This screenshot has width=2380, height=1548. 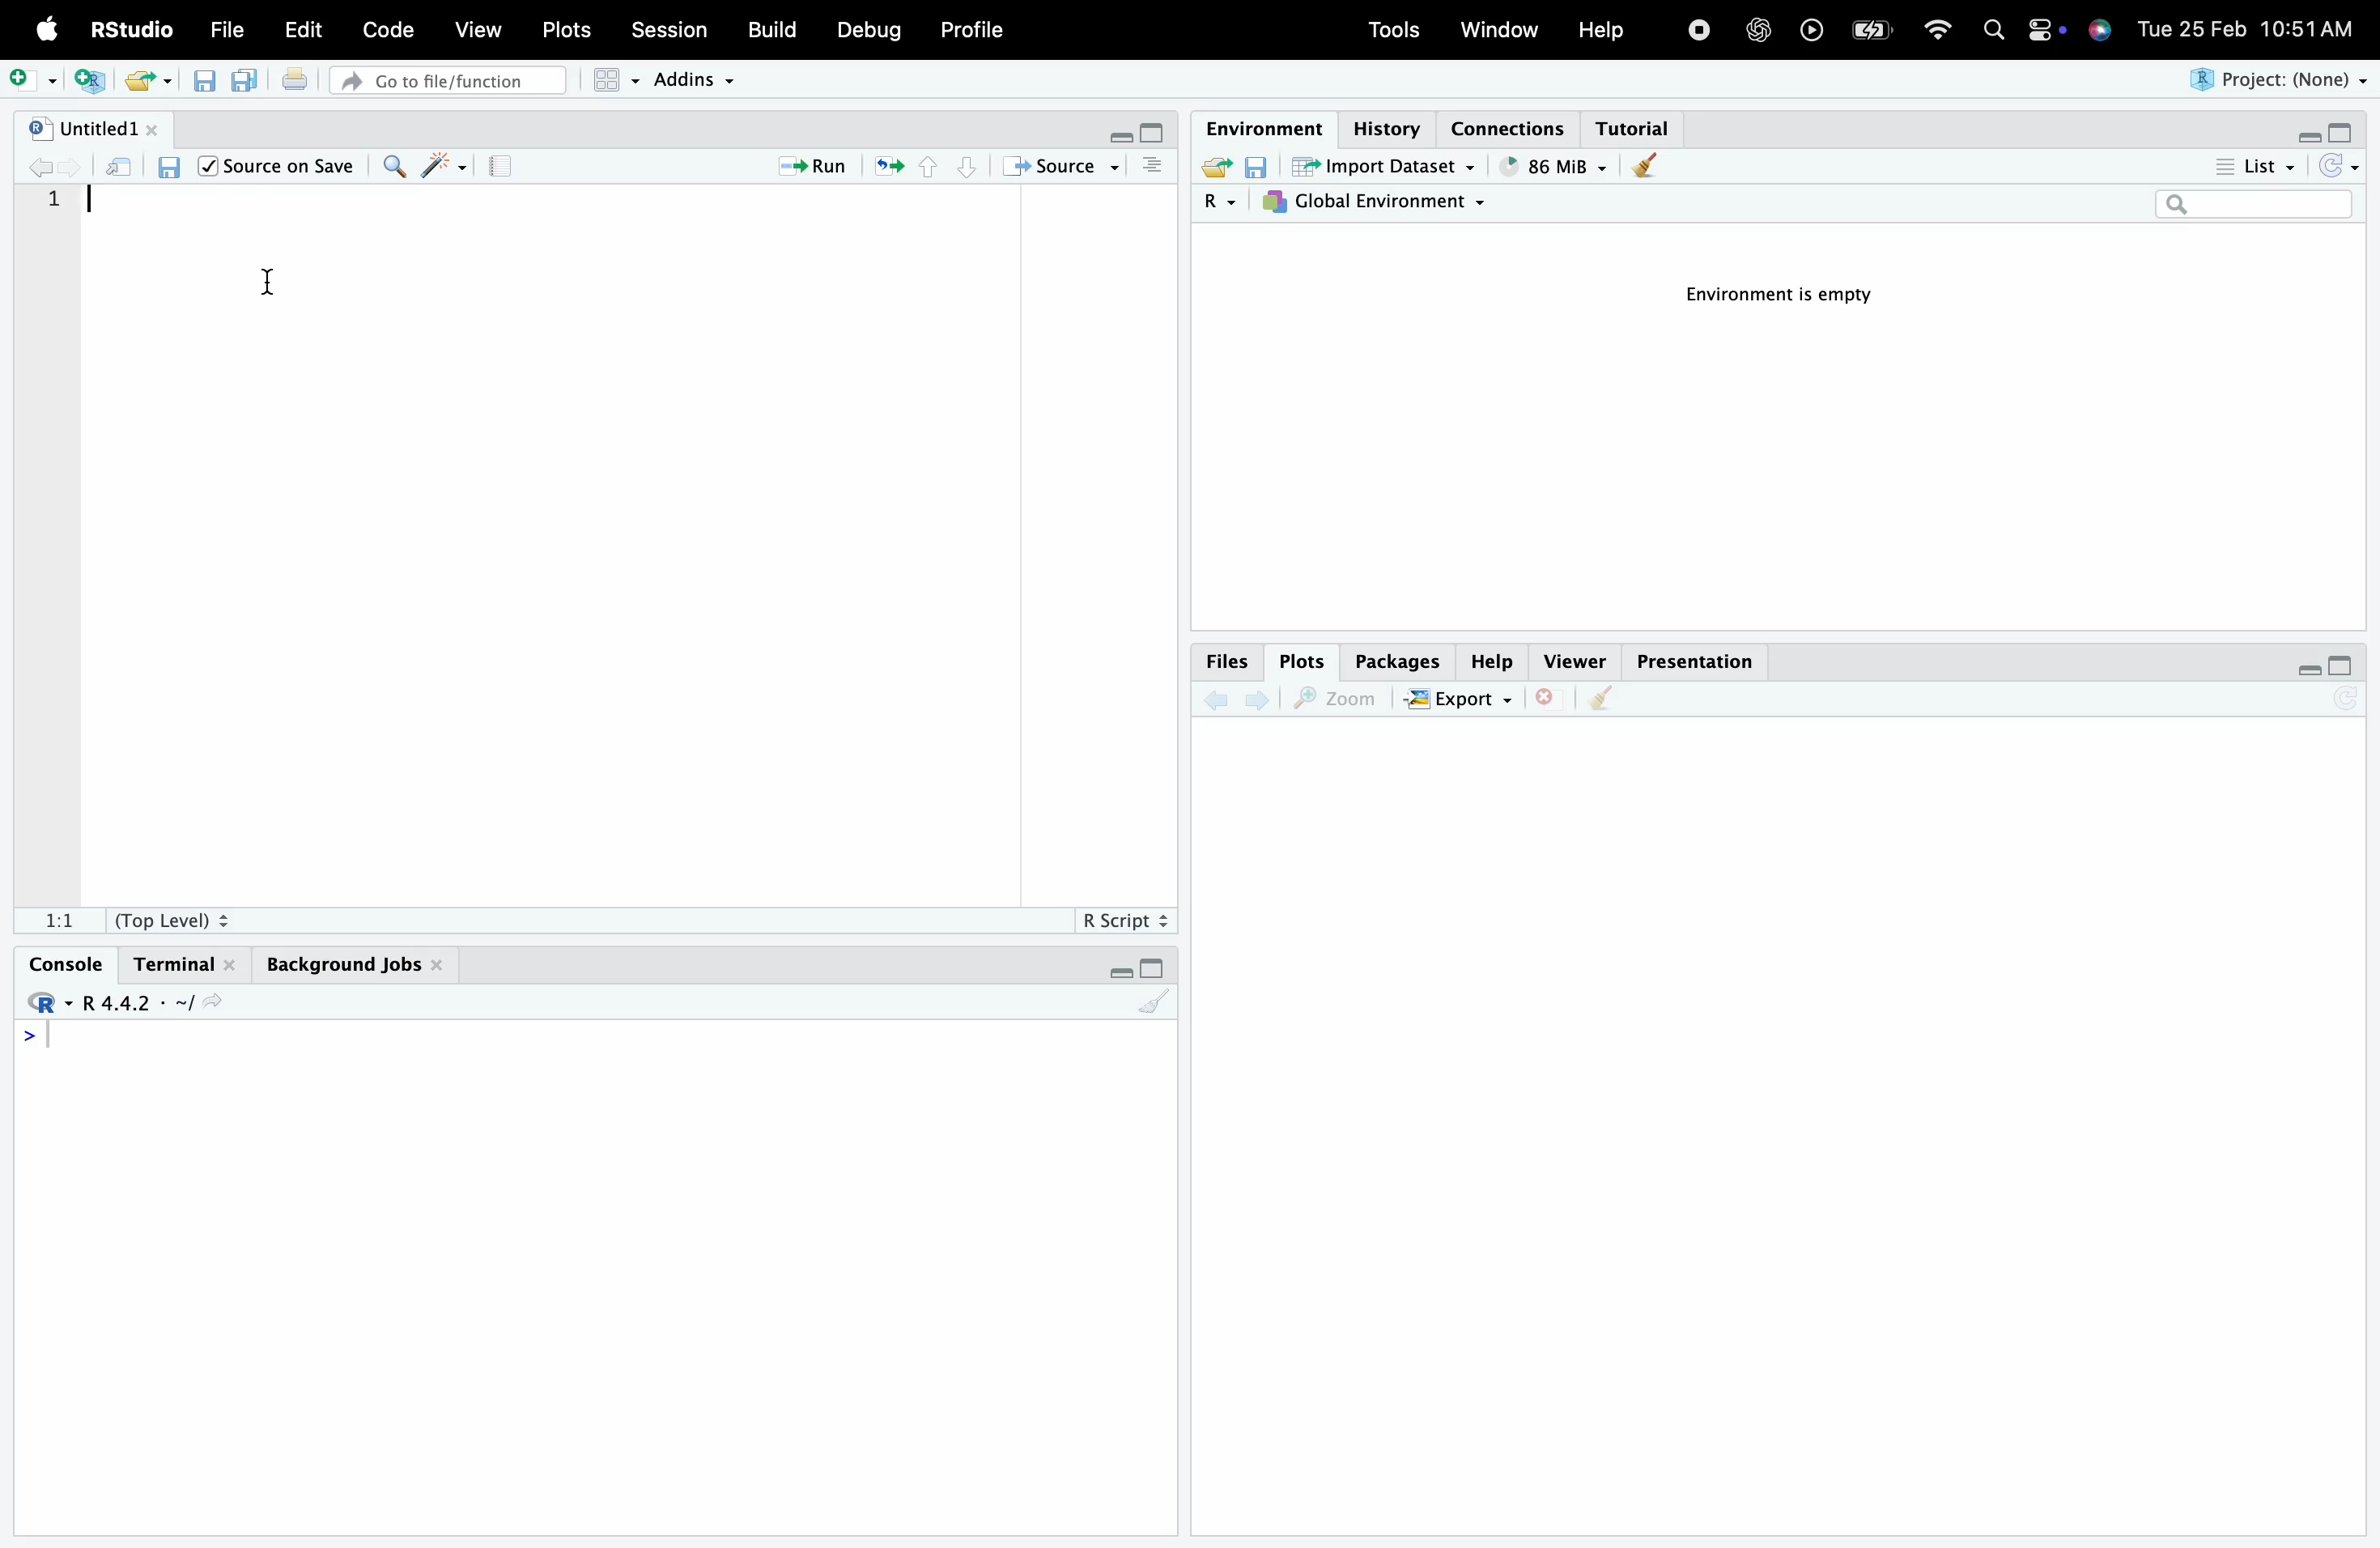 I want to click on RStudio, so click(x=128, y=28).